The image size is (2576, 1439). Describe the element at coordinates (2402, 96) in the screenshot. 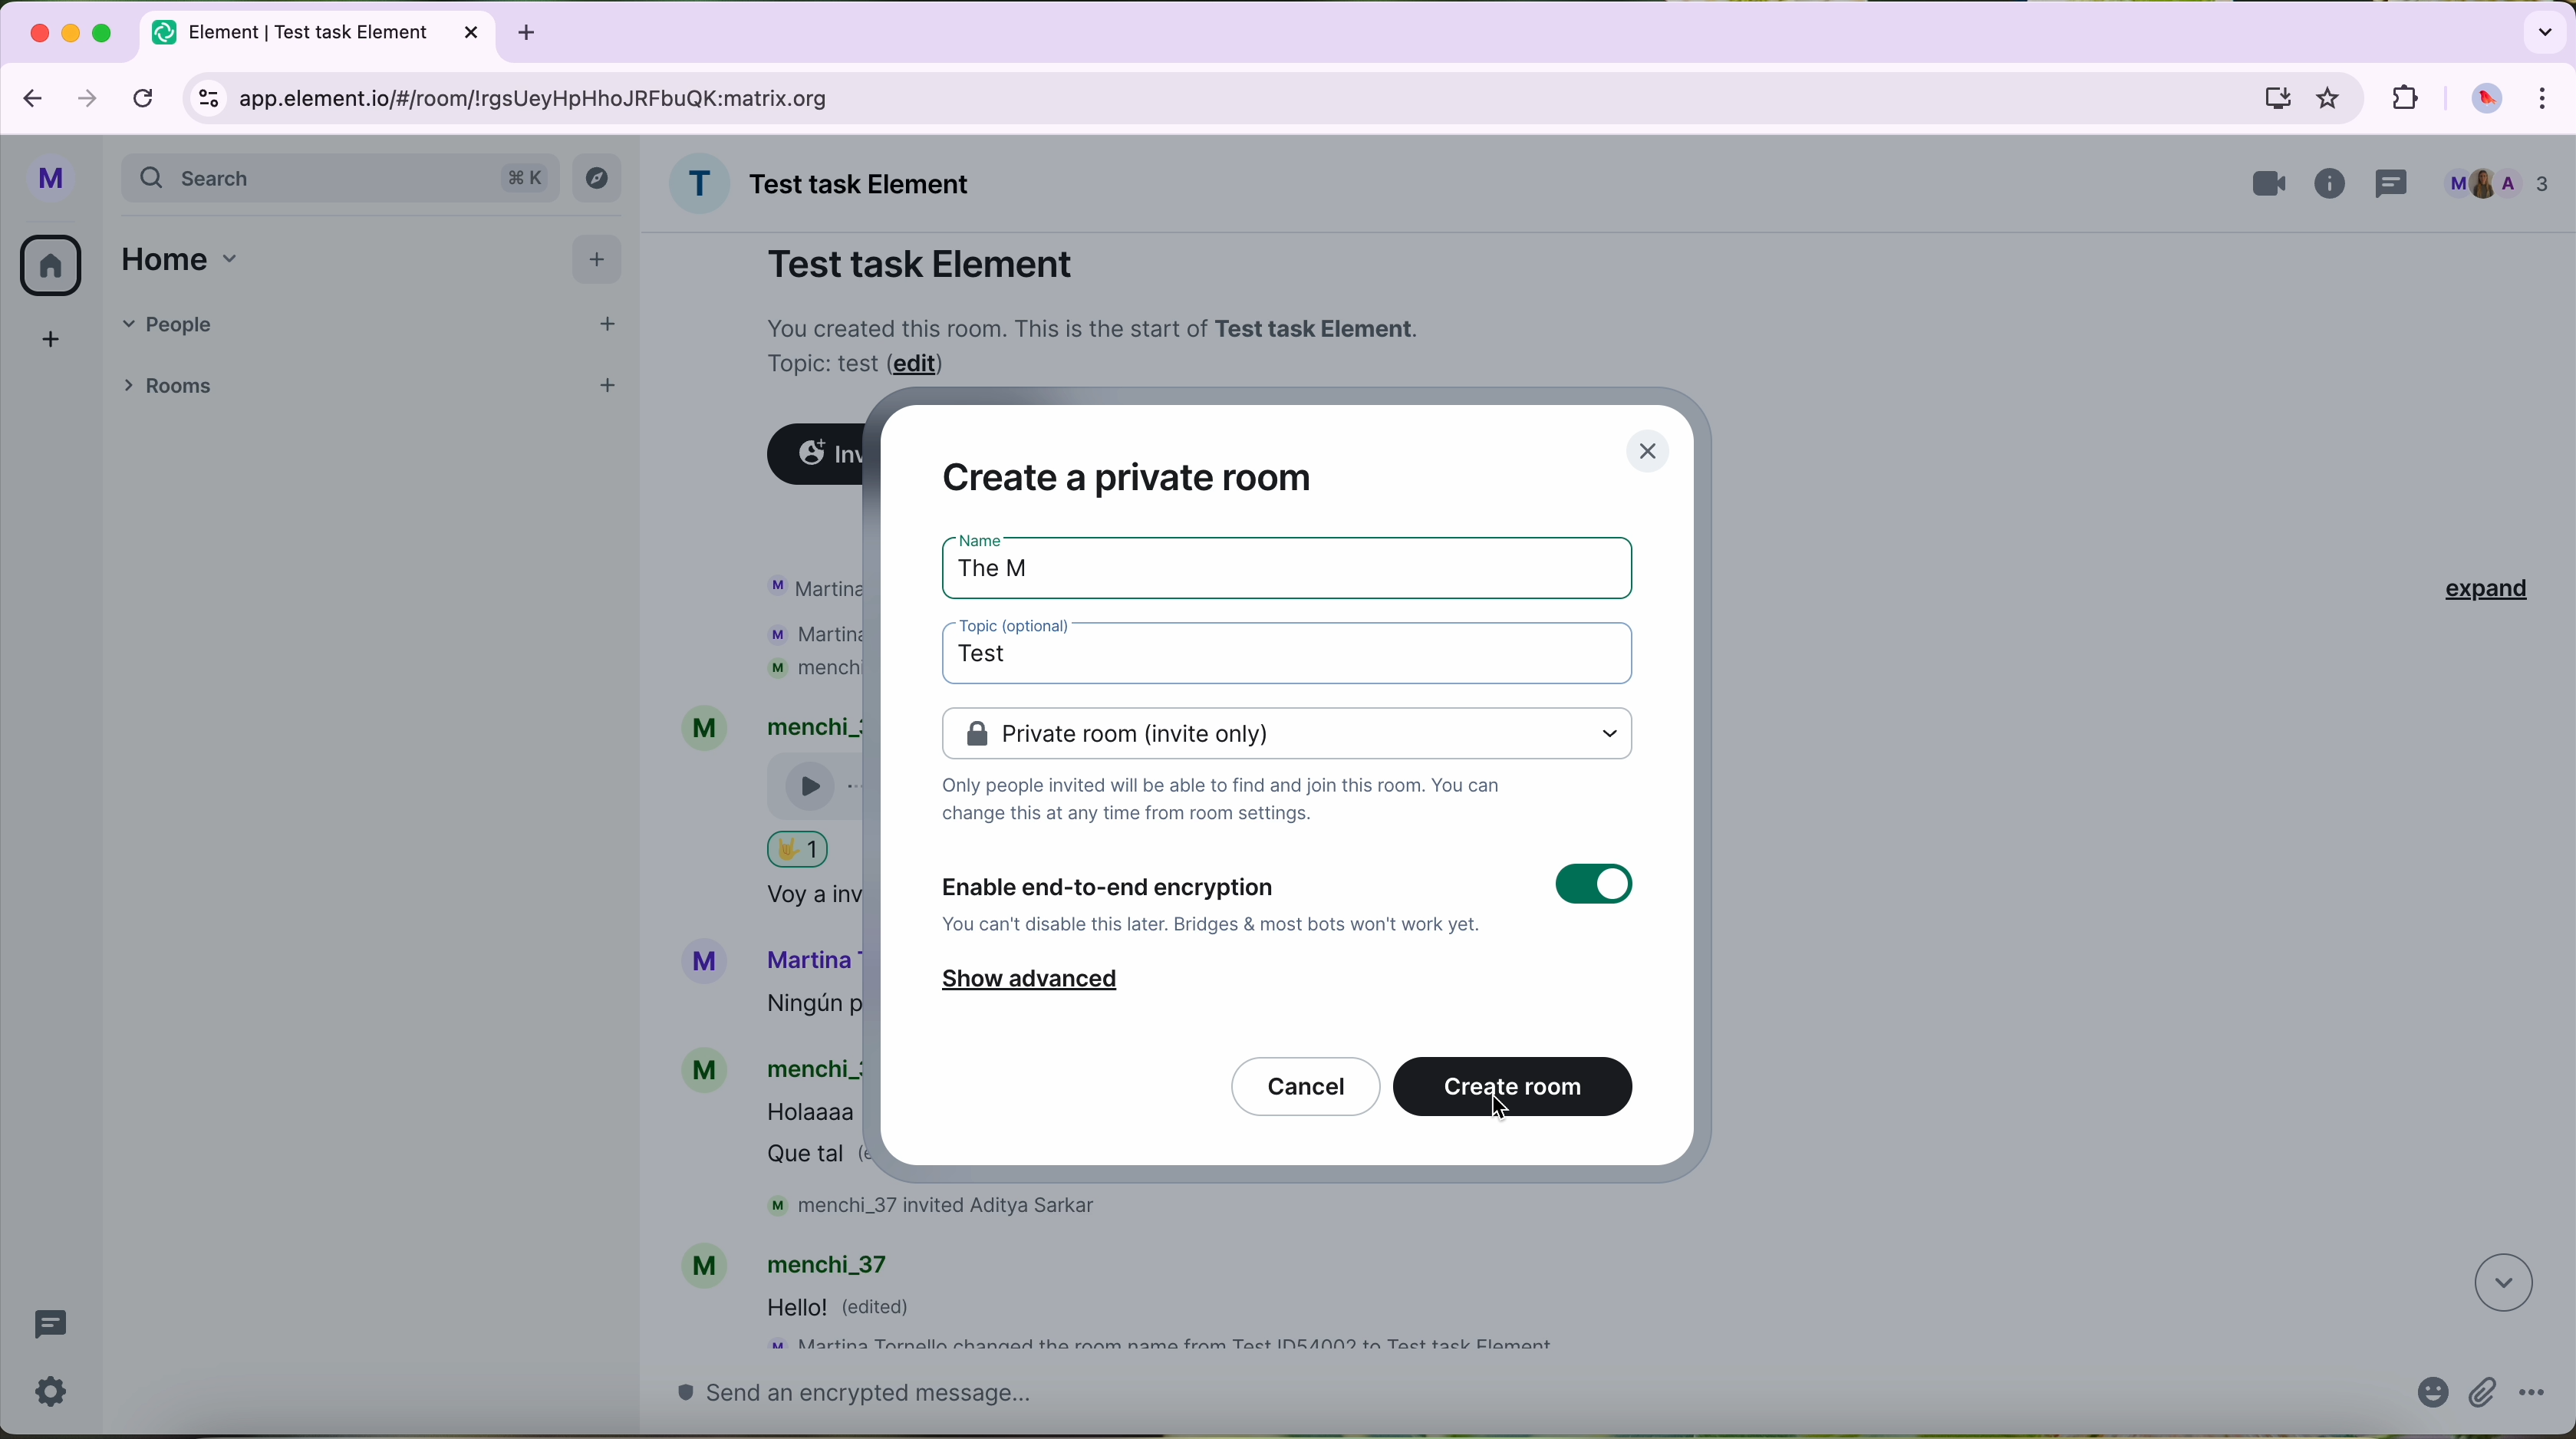

I see `extensions` at that location.